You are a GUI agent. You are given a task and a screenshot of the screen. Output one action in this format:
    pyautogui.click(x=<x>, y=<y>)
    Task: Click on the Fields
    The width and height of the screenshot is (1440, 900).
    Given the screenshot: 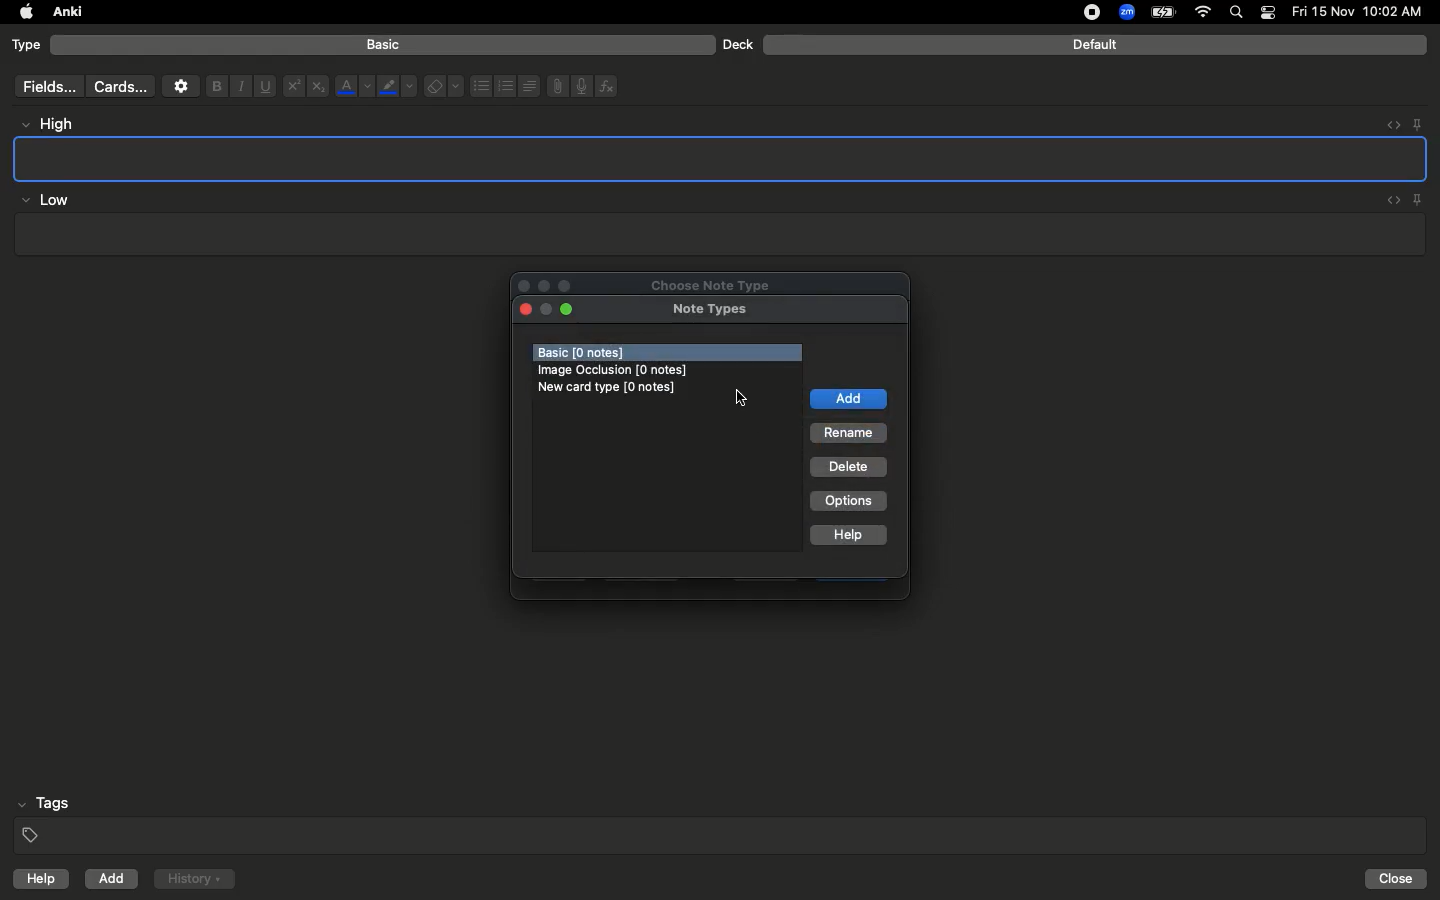 What is the action you would take?
    pyautogui.click(x=45, y=86)
    